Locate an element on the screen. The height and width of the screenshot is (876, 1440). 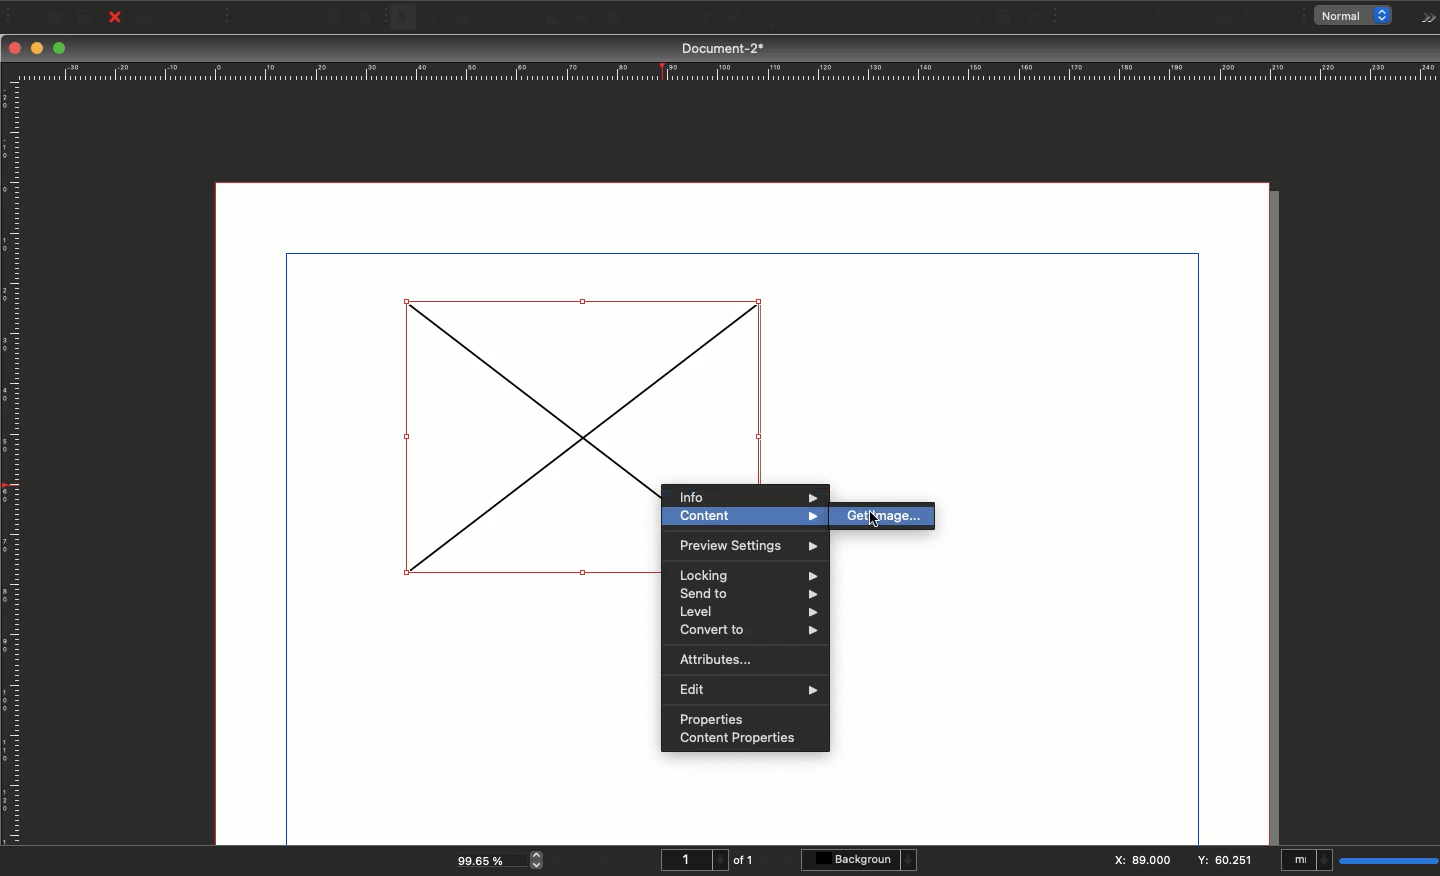
Render frame is located at coordinates (491, 18).